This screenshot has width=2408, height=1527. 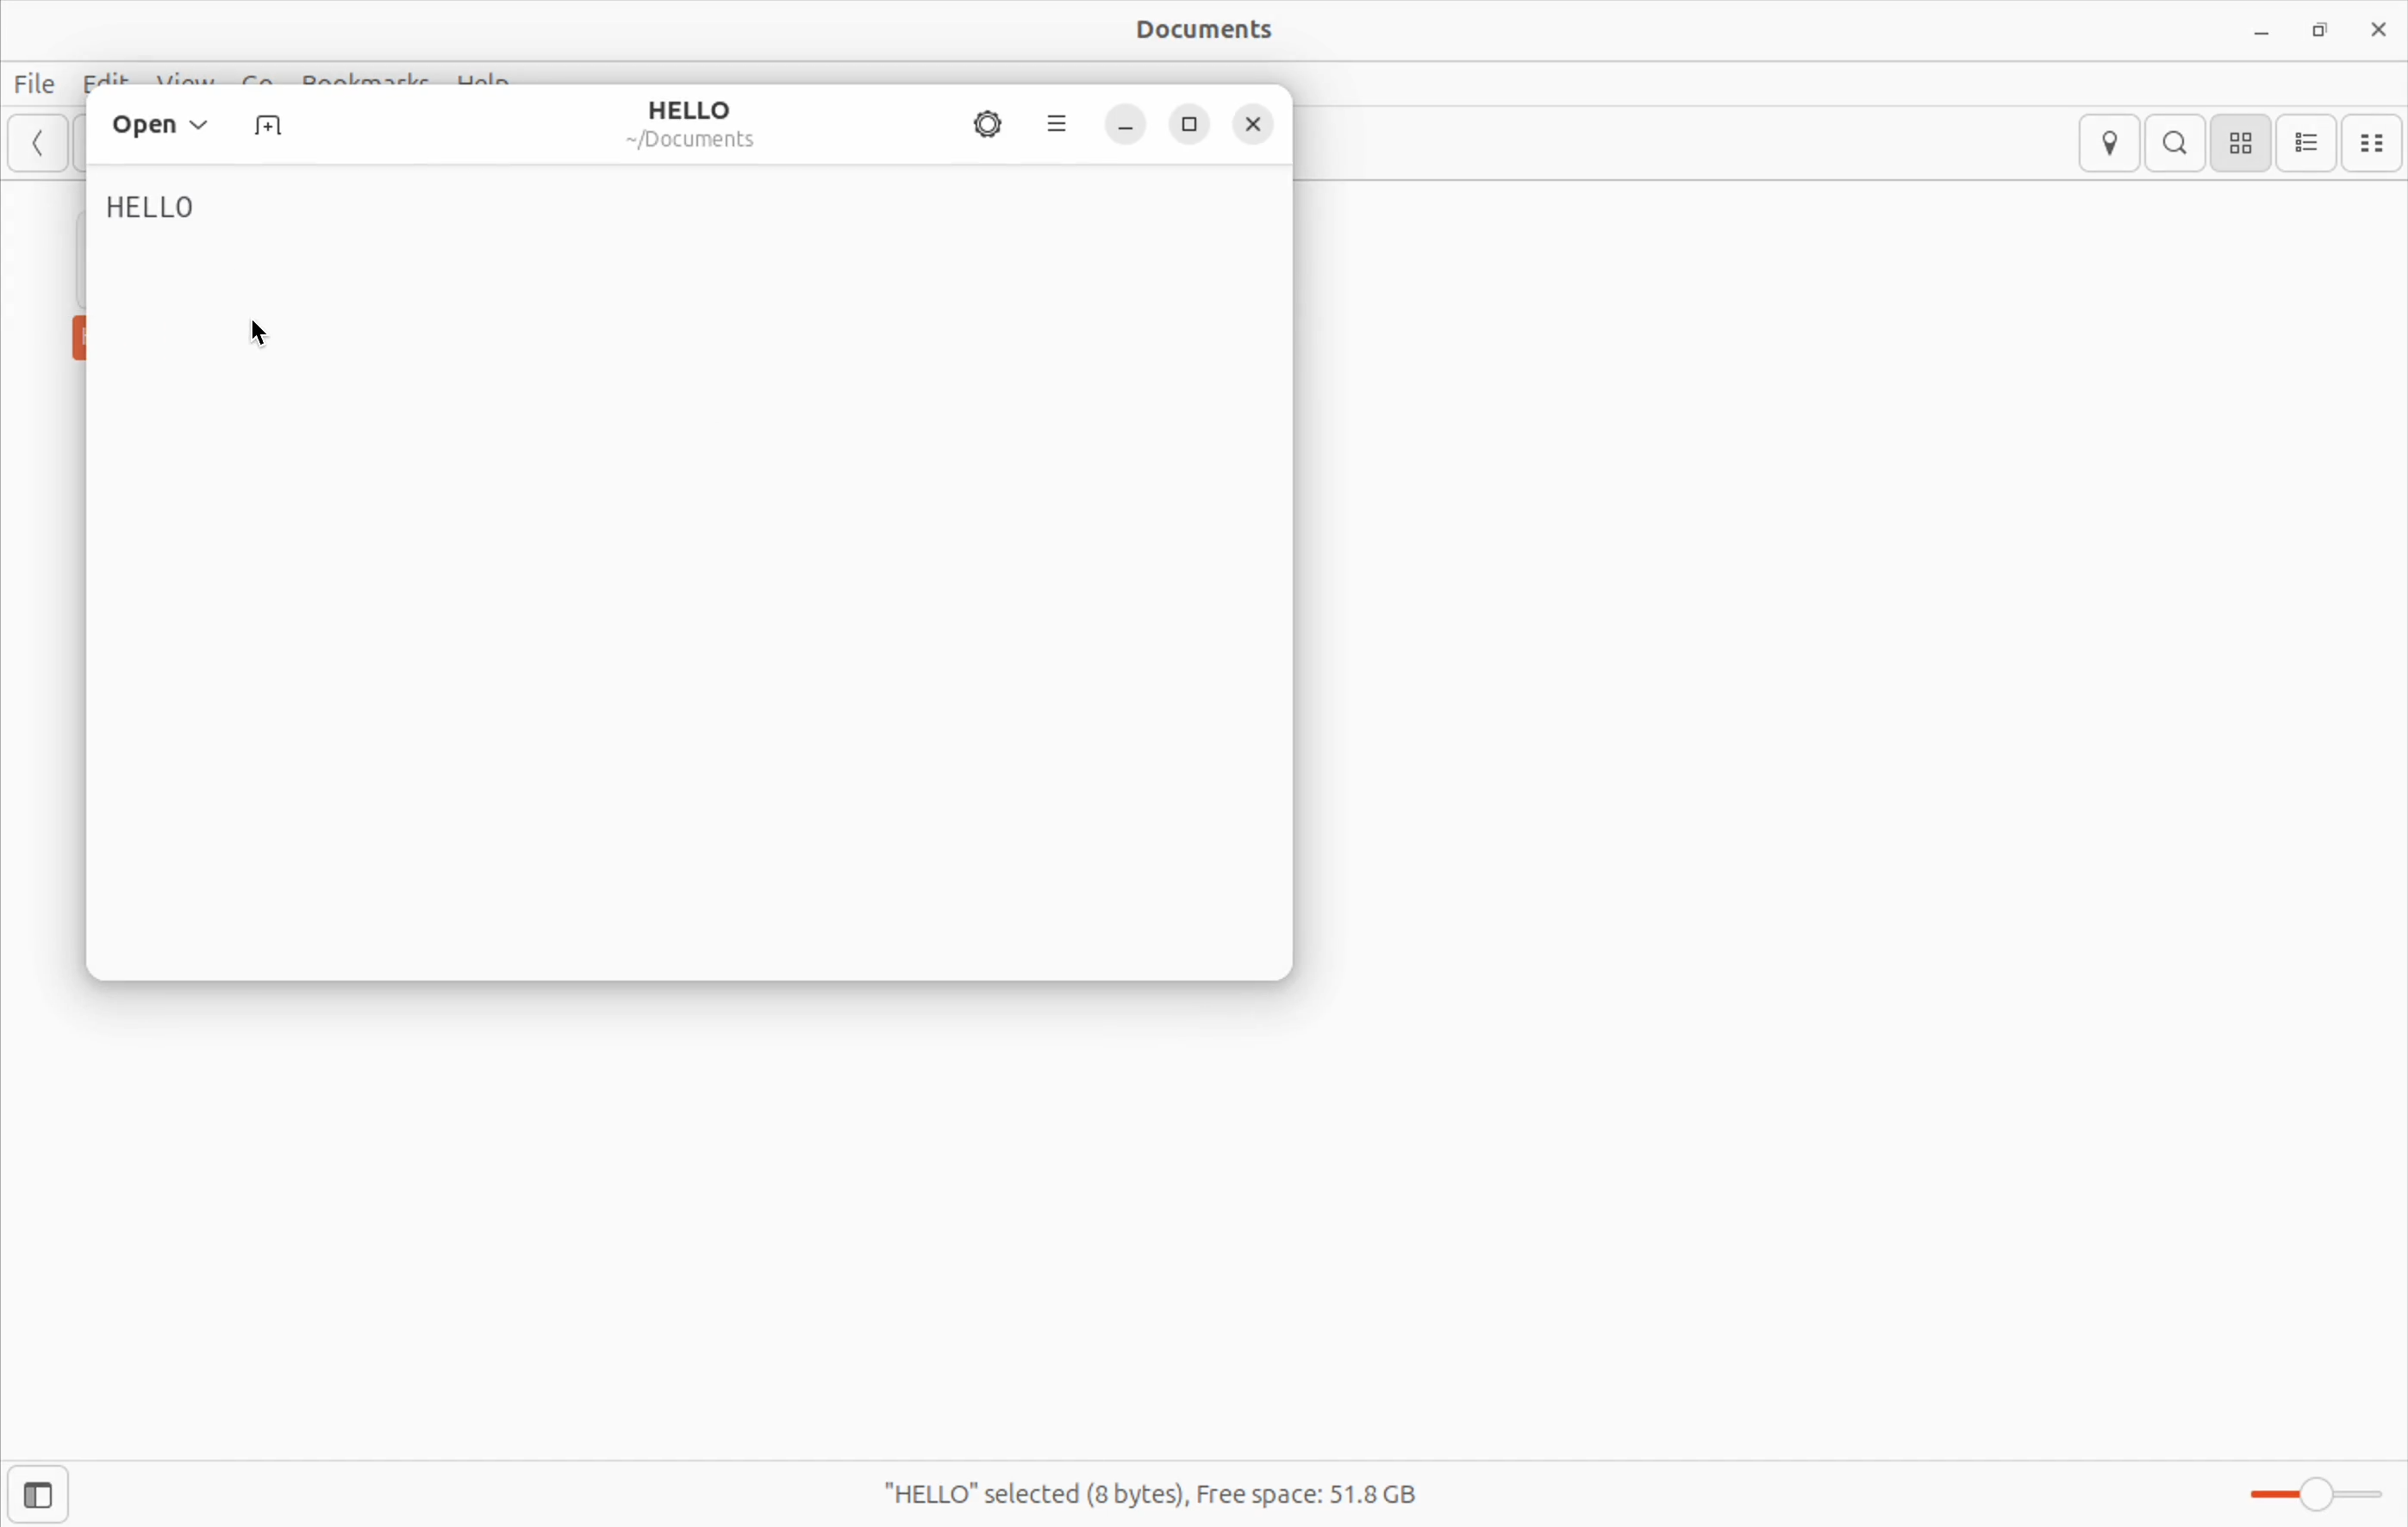 I want to click on Zoom, so click(x=2303, y=1493).